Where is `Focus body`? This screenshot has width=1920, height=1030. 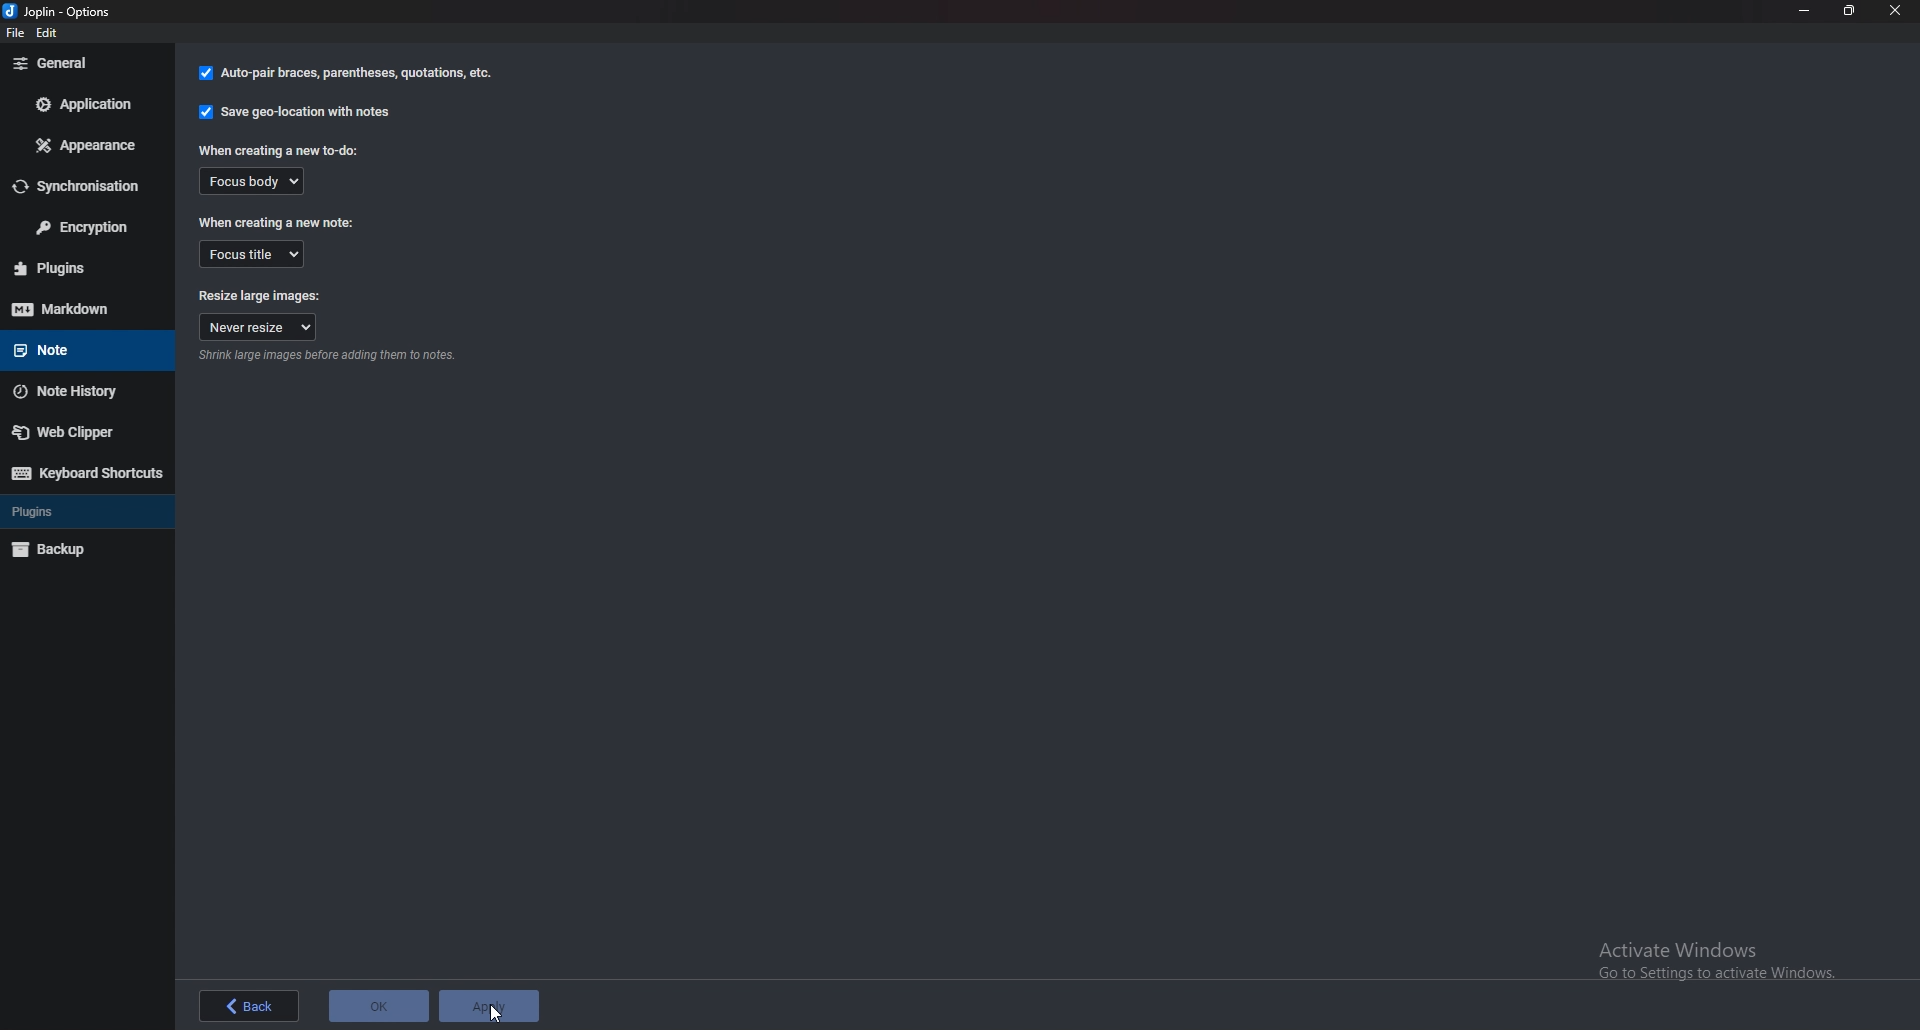
Focus body is located at coordinates (250, 180).